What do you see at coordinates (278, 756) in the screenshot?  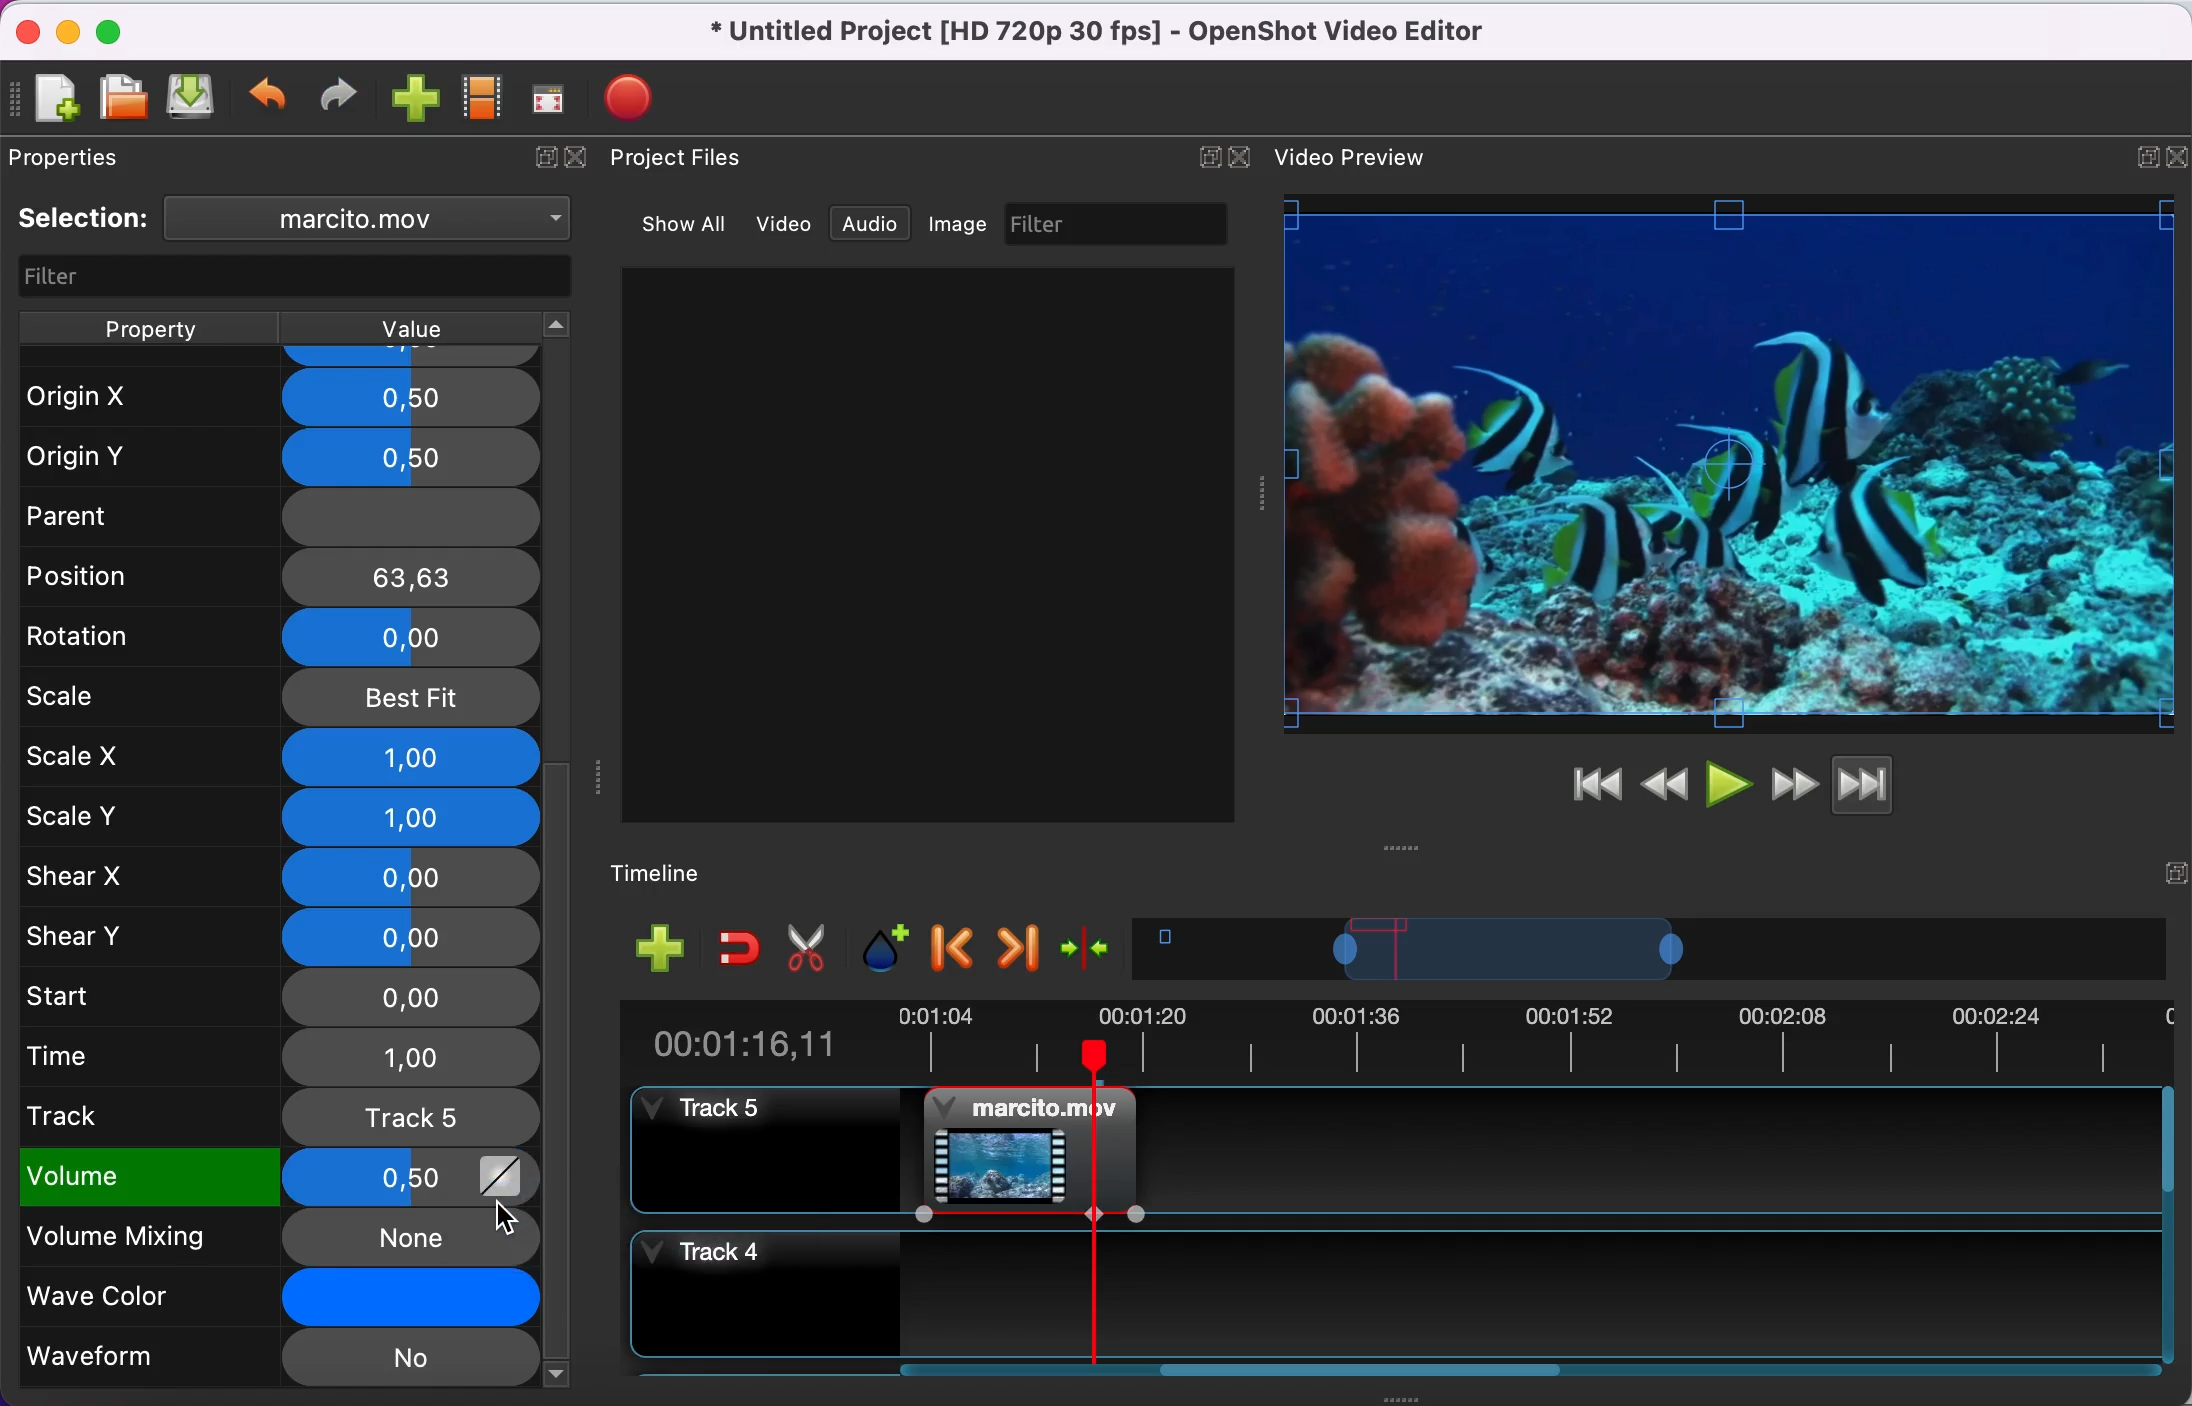 I see `scale x 1` at bounding box center [278, 756].